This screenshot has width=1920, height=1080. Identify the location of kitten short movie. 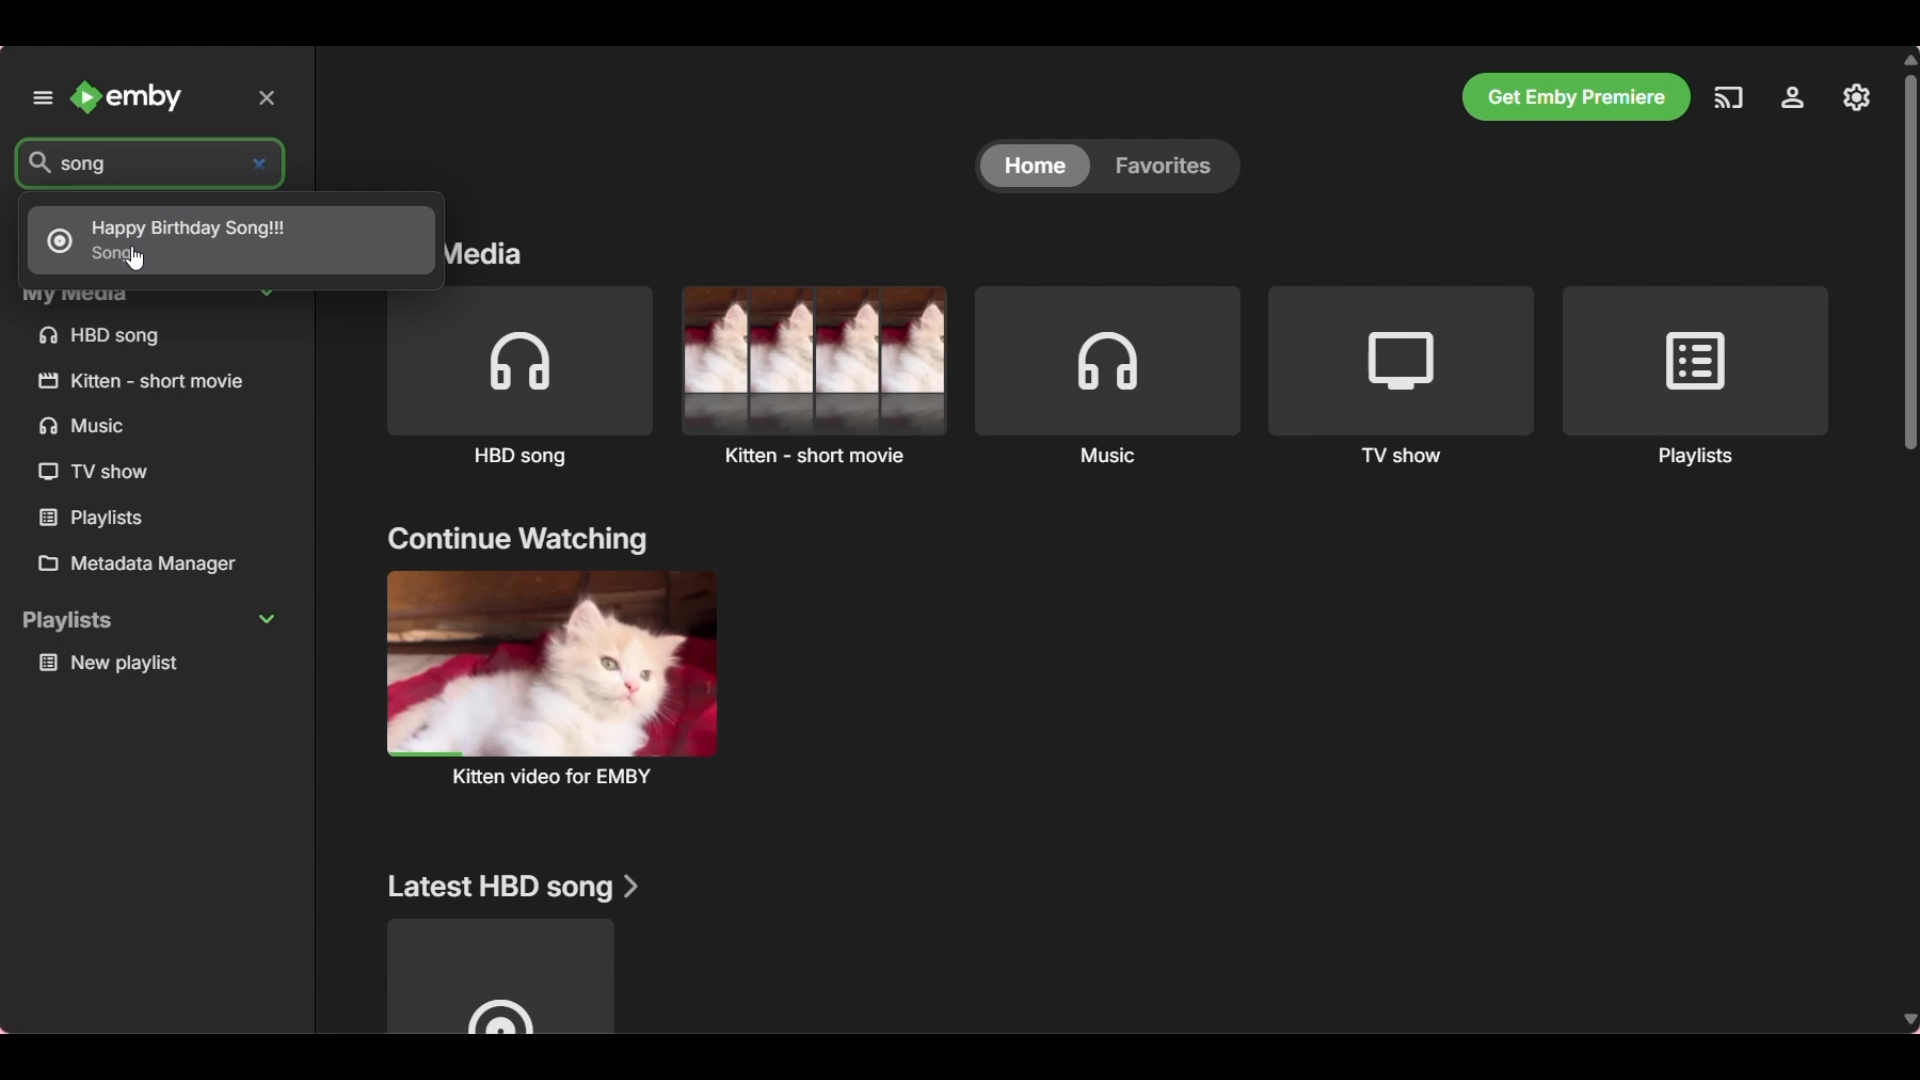
(146, 380).